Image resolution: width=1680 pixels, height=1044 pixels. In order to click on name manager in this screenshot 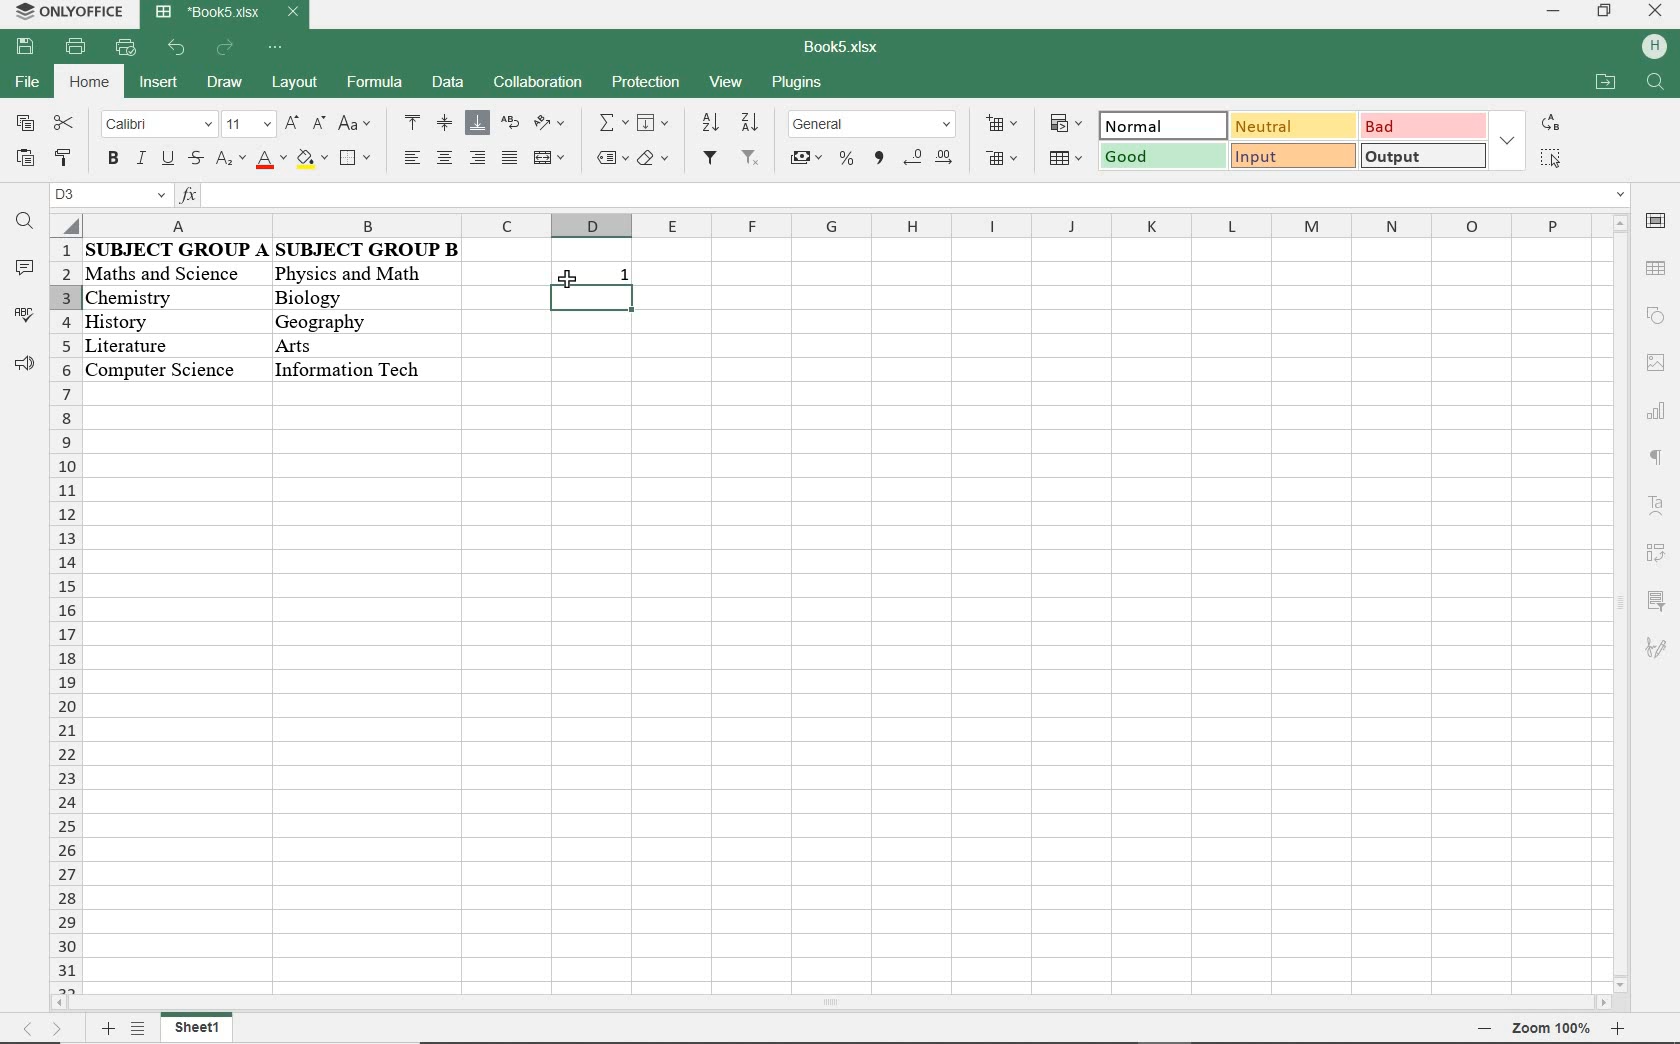, I will do `click(109, 195)`.